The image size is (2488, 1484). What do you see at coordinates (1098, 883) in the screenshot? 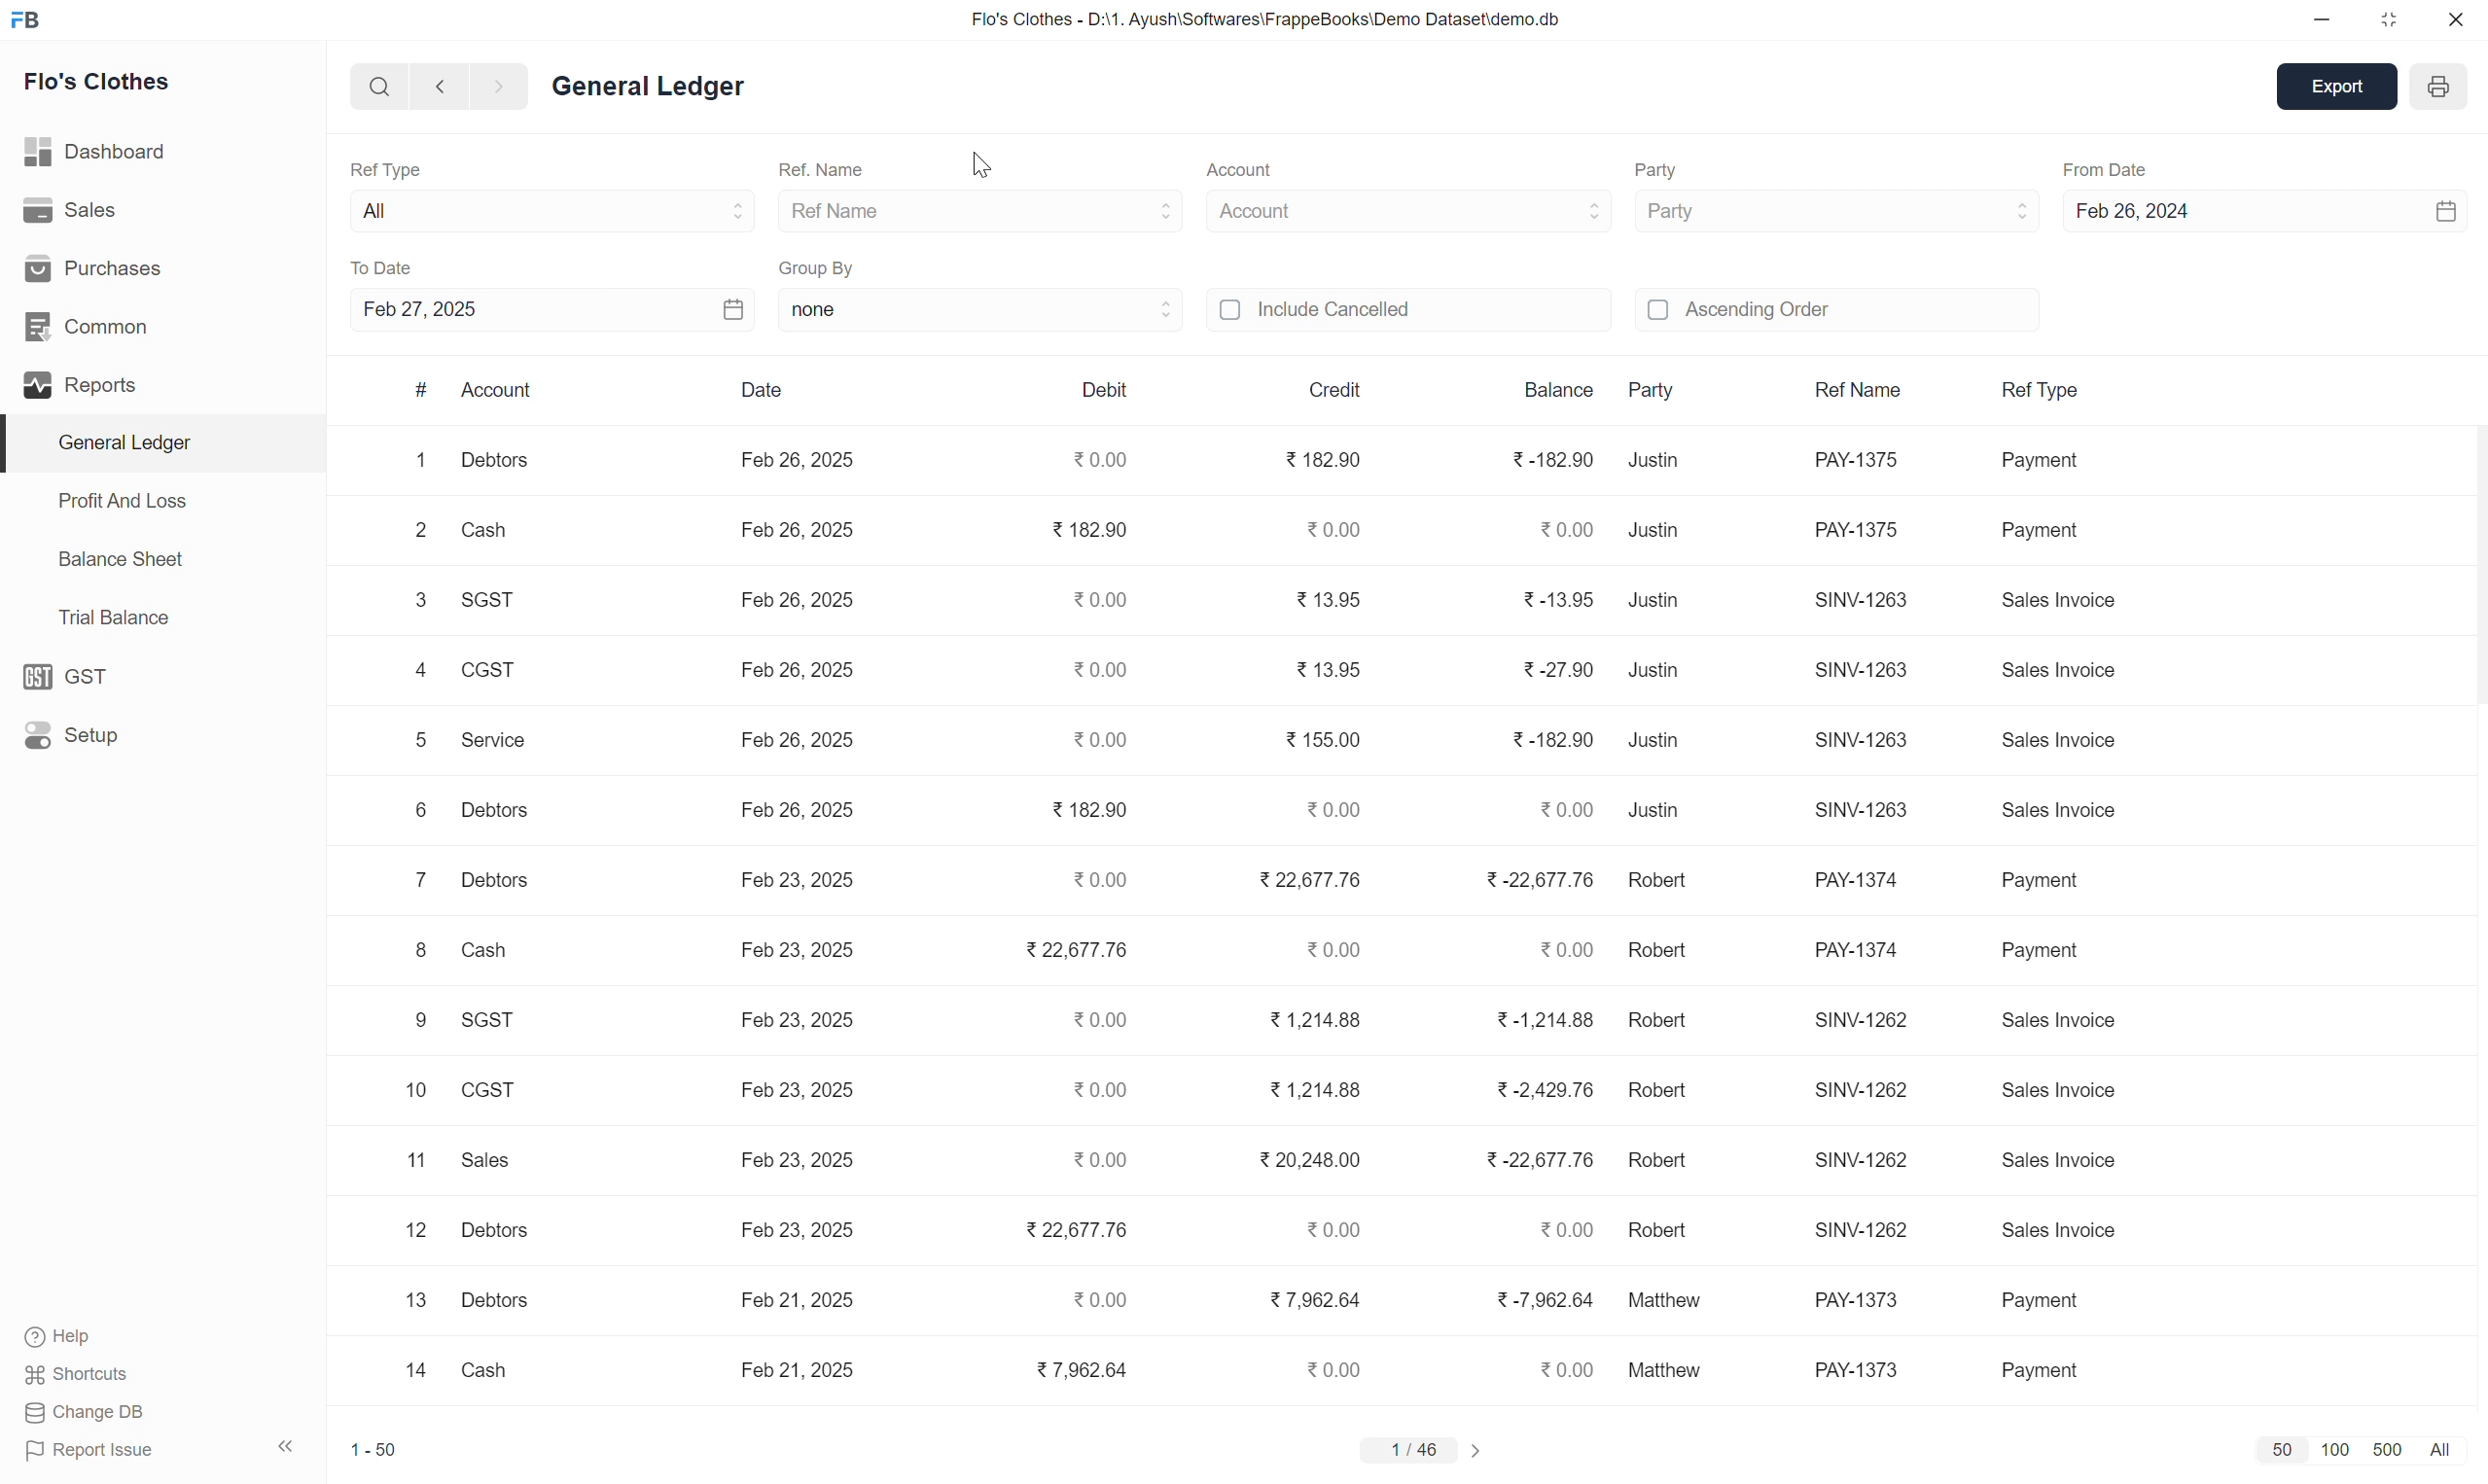
I see `0.00` at bounding box center [1098, 883].